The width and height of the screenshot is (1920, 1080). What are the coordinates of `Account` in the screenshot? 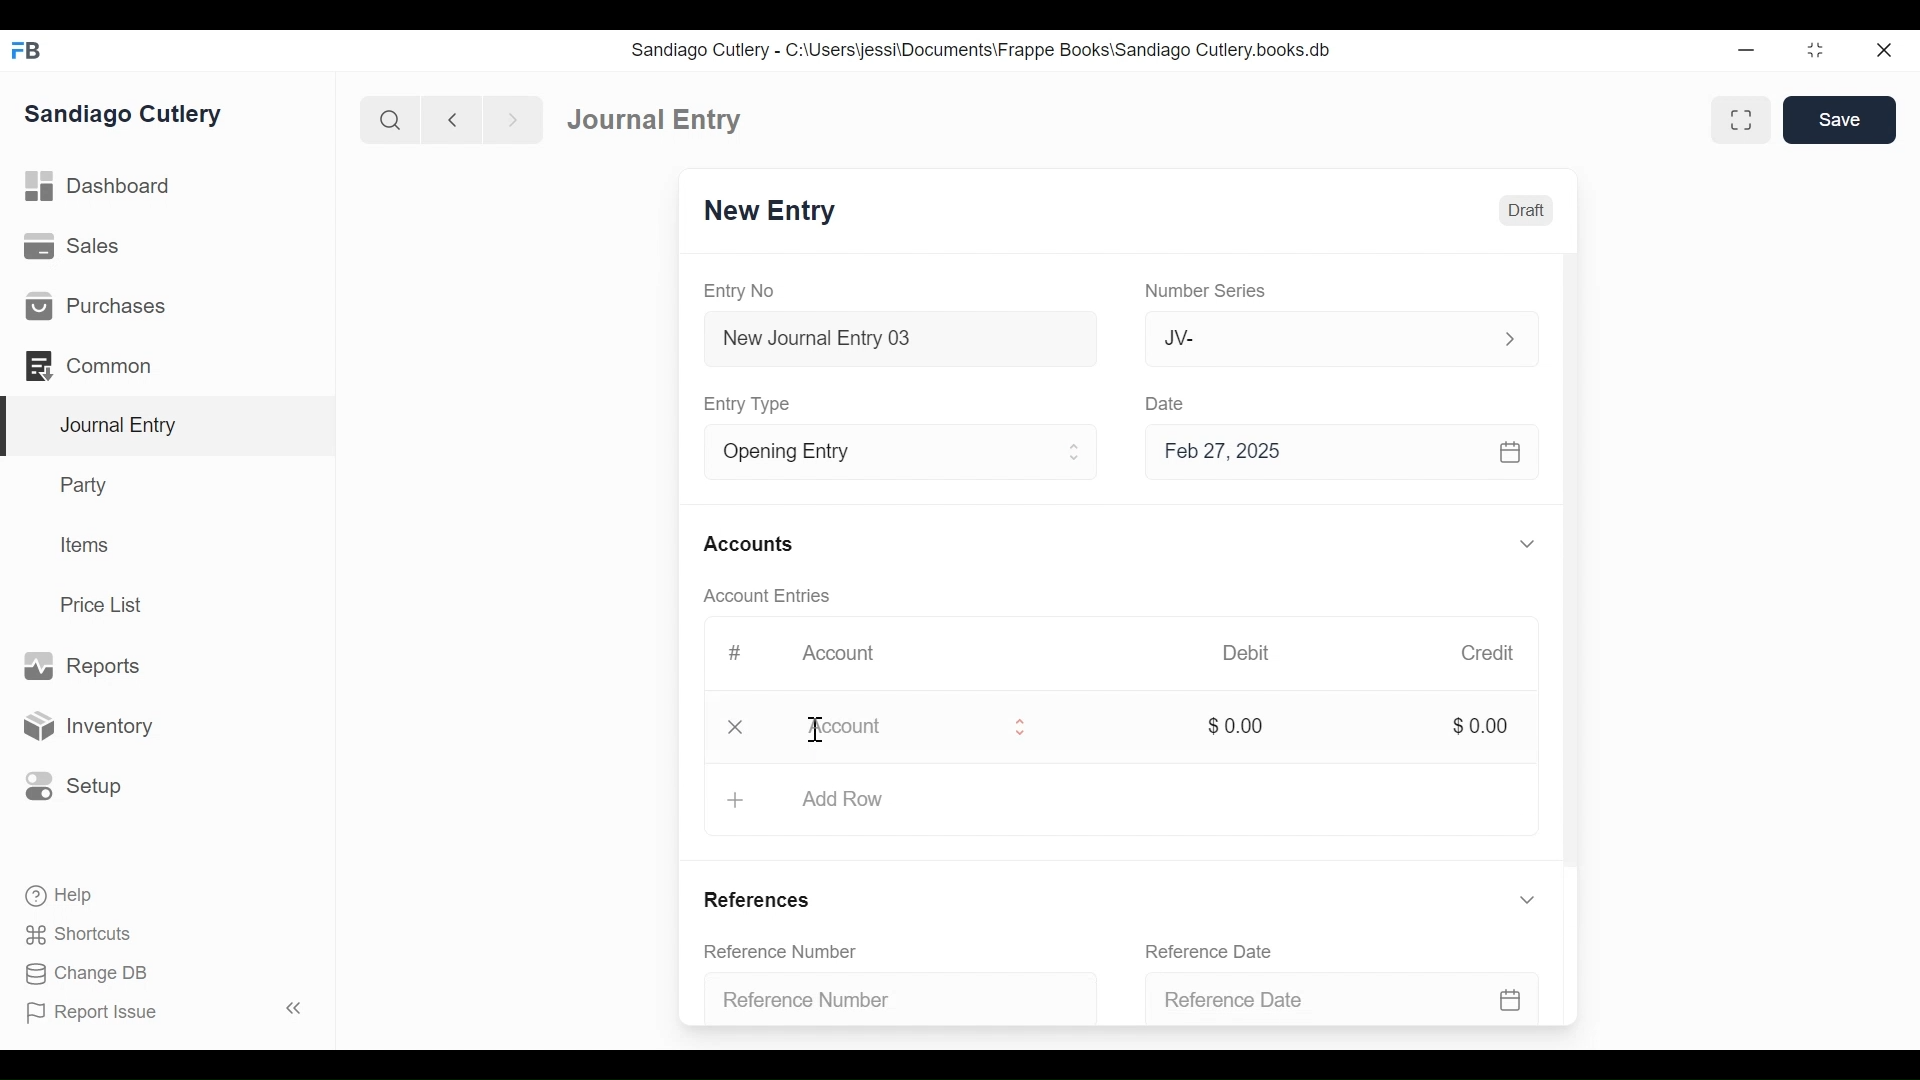 It's located at (886, 724).